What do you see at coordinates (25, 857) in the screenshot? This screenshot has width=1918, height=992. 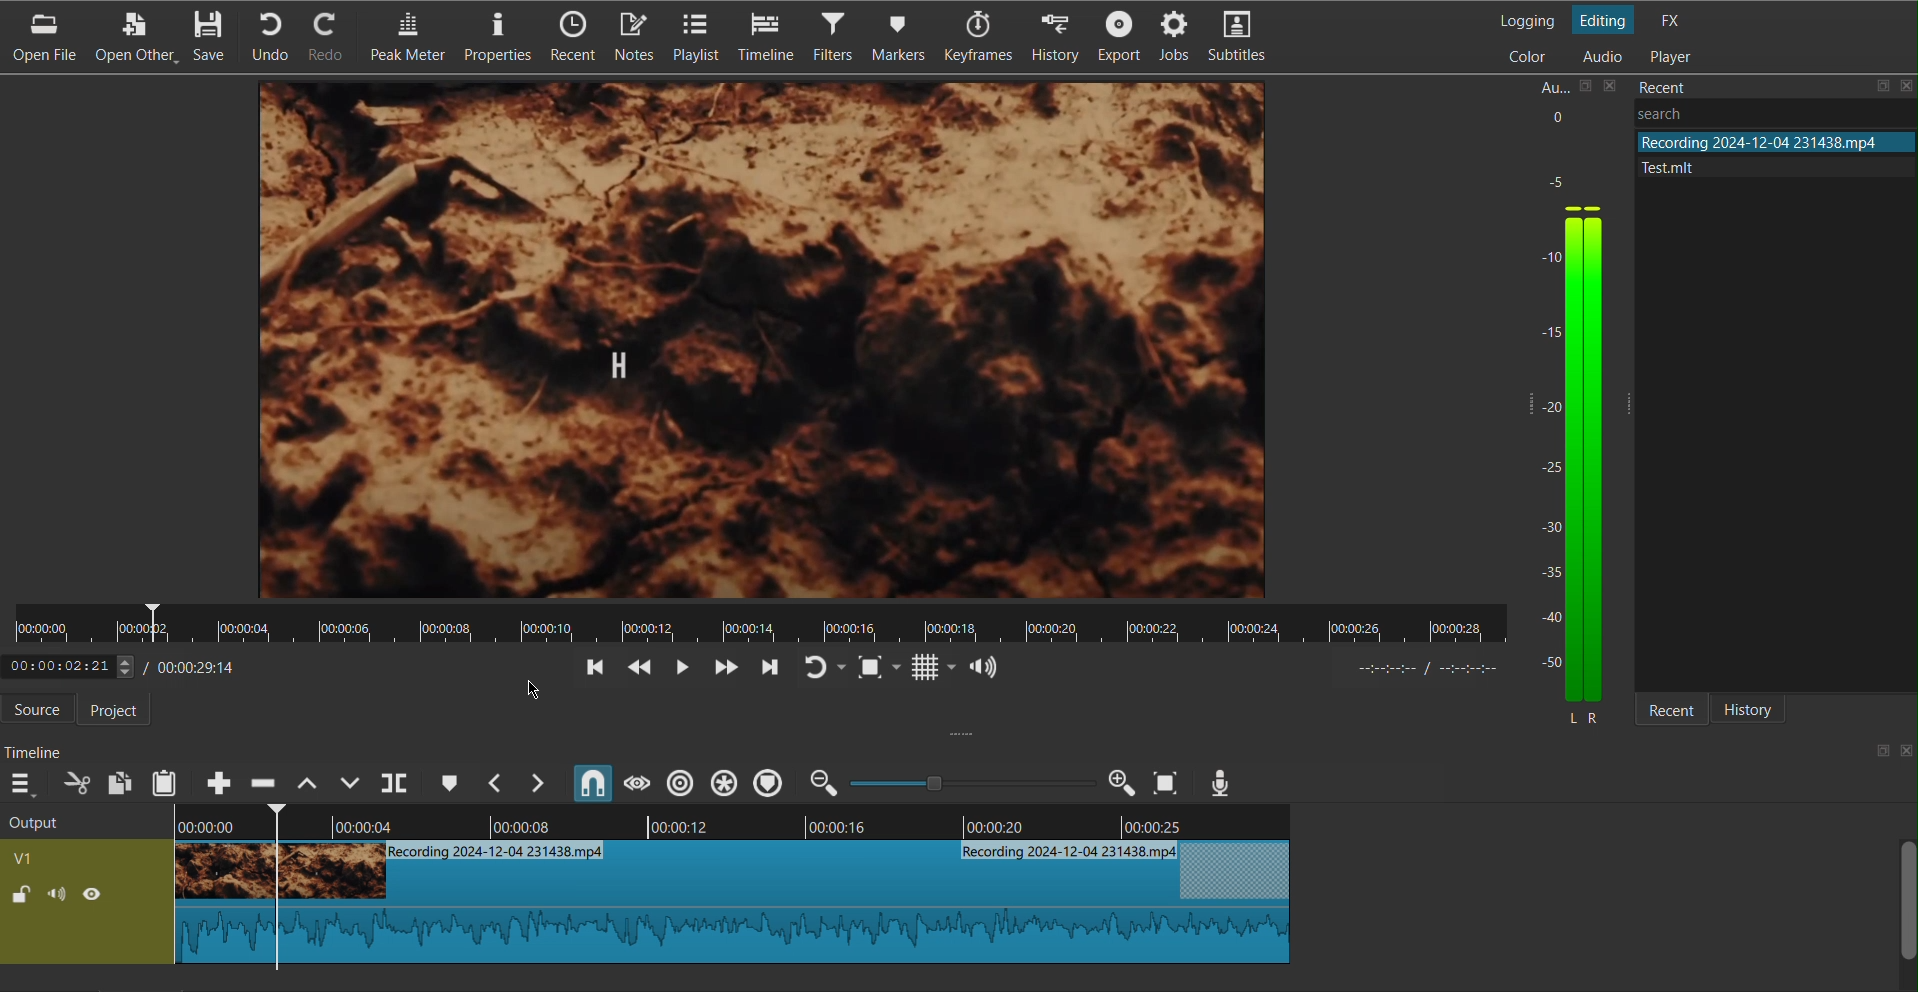 I see `v1` at bounding box center [25, 857].